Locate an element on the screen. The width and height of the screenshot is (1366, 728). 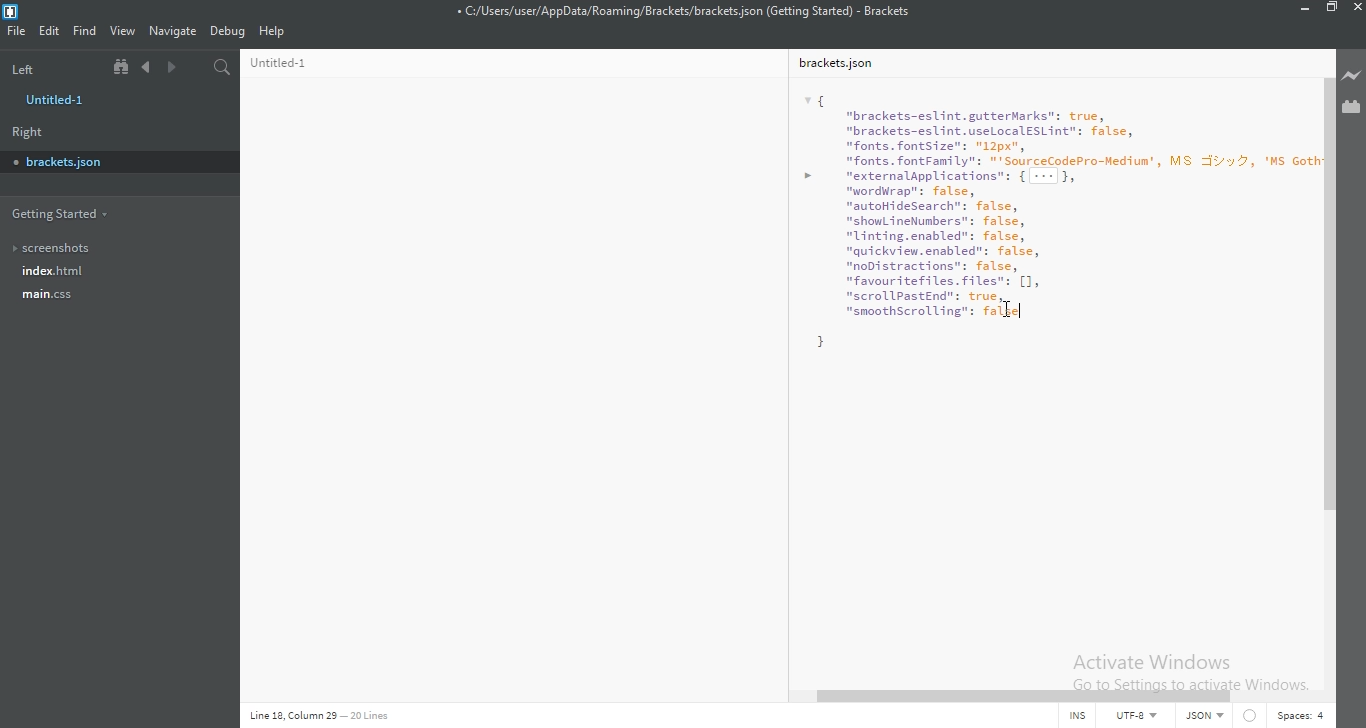
Getting started is located at coordinates (84, 213).